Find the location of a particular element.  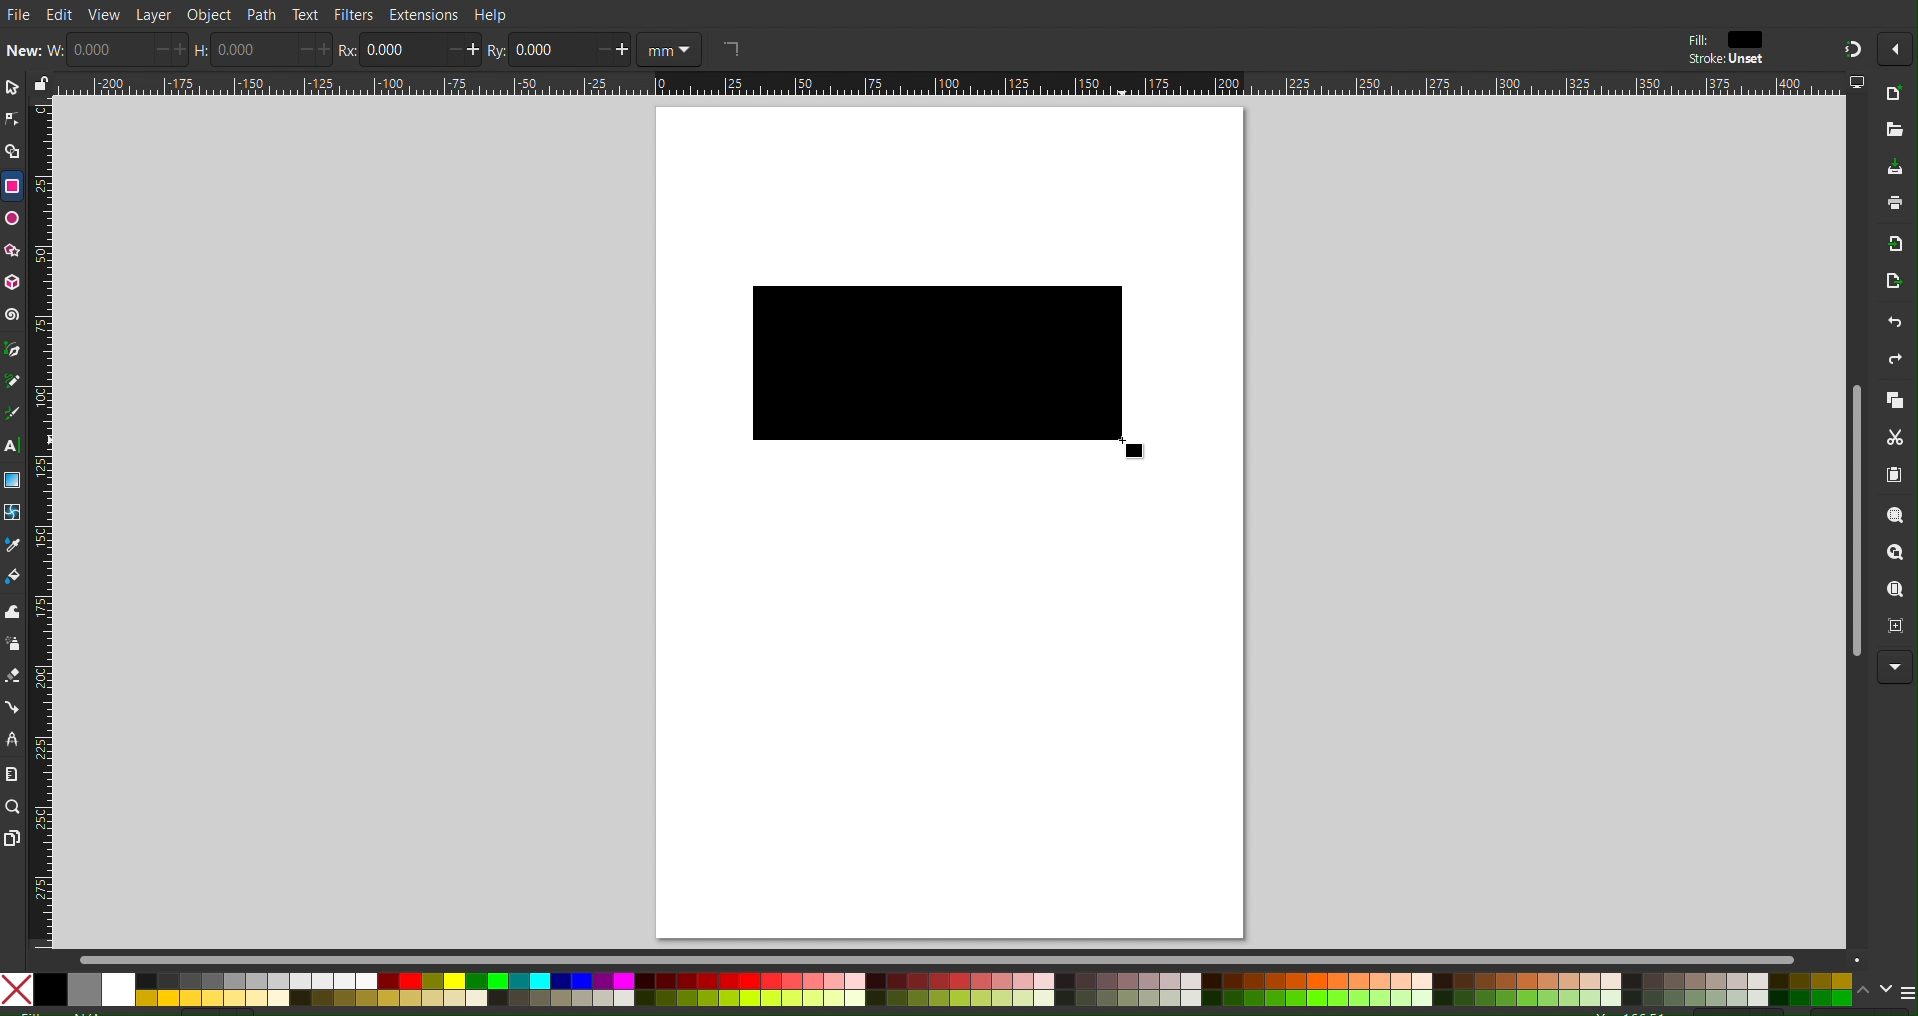

Zoom Tool is located at coordinates (12, 806).